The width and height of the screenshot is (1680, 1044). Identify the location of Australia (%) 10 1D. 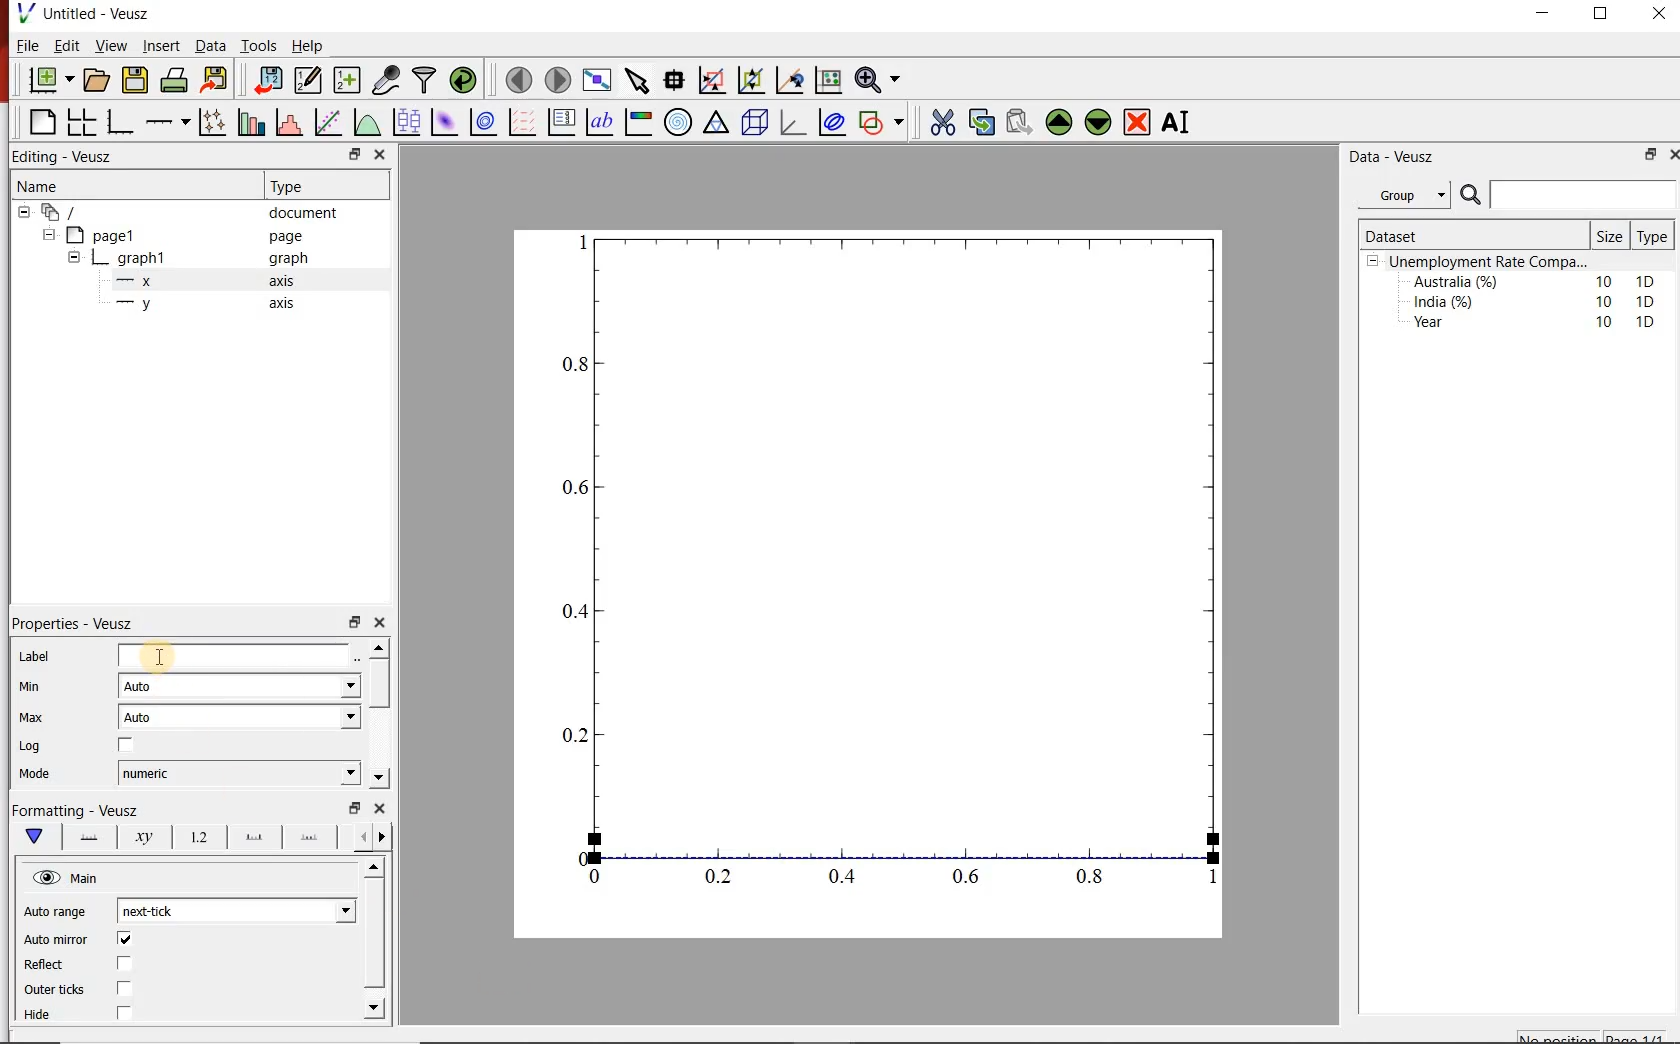
(1536, 281).